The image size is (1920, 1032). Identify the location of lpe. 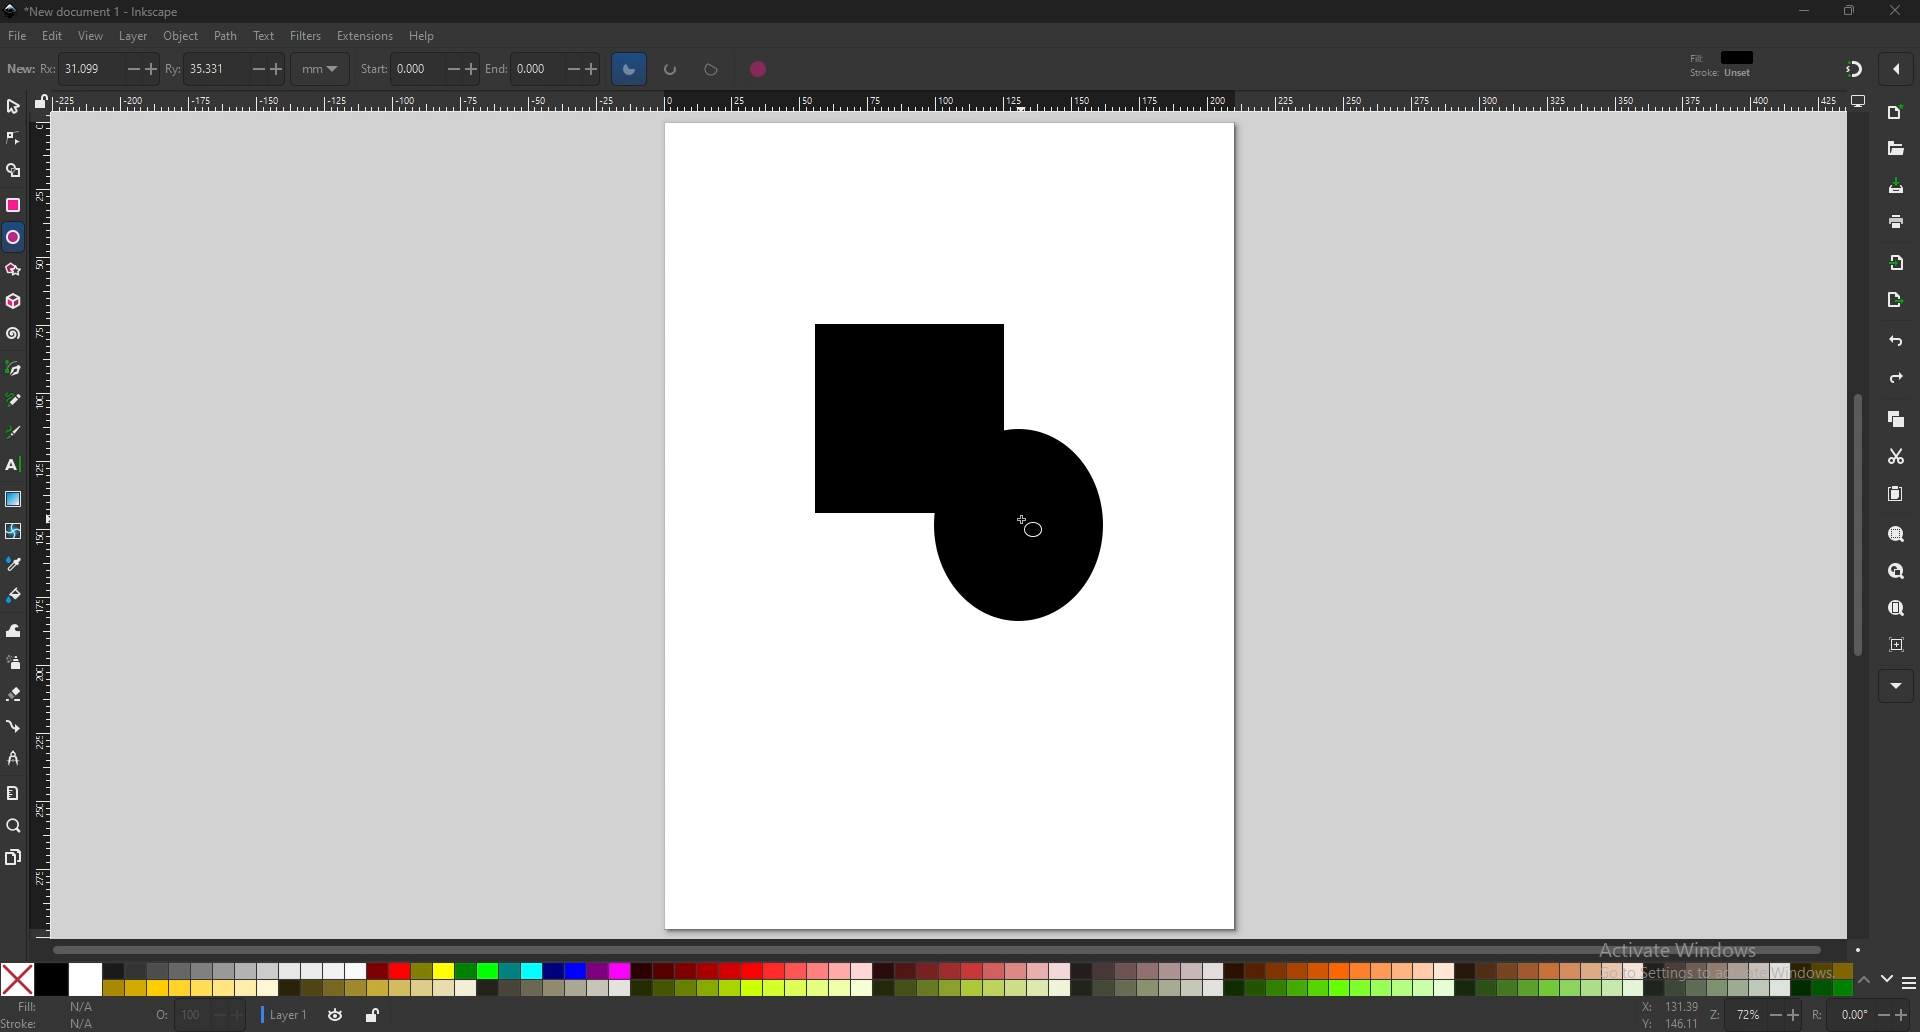
(14, 758).